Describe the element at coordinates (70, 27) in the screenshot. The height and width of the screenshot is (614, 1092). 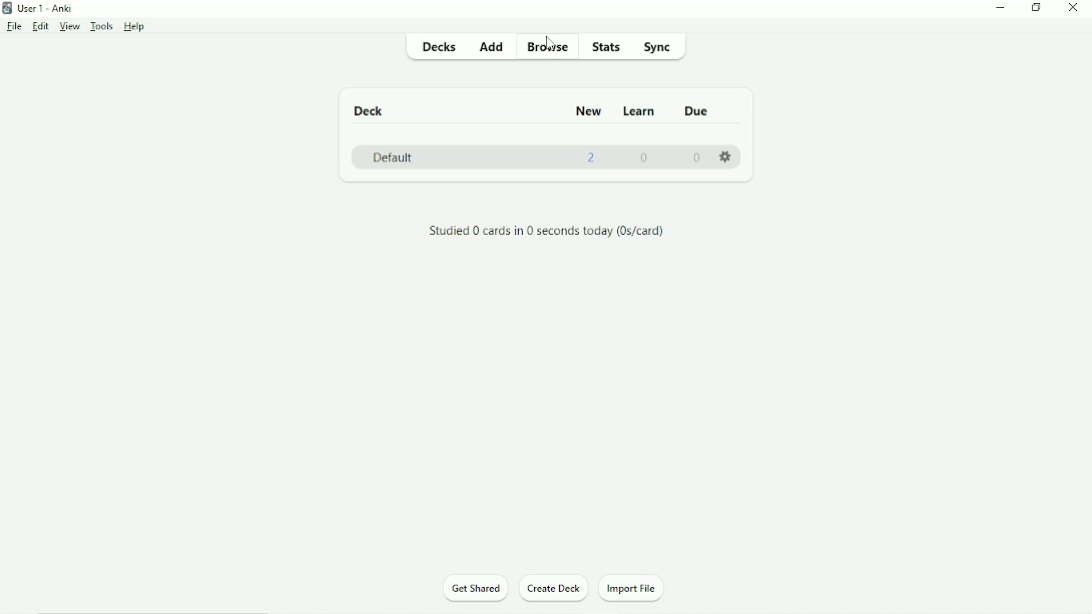
I see `View` at that location.